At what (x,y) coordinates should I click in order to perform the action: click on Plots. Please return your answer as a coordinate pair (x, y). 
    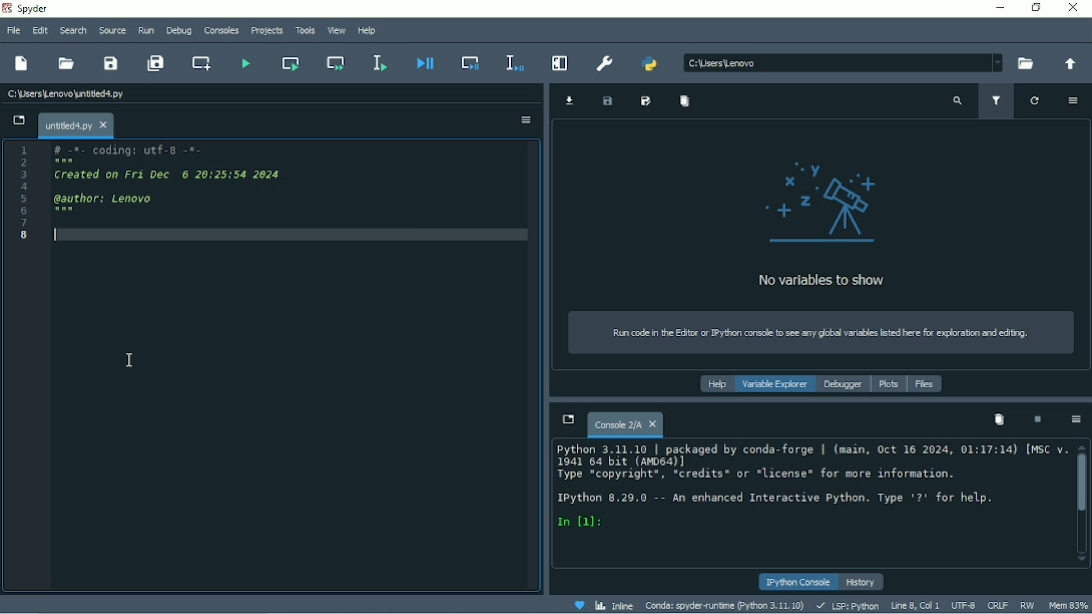
    Looking at the image, I should click on (884, 383).